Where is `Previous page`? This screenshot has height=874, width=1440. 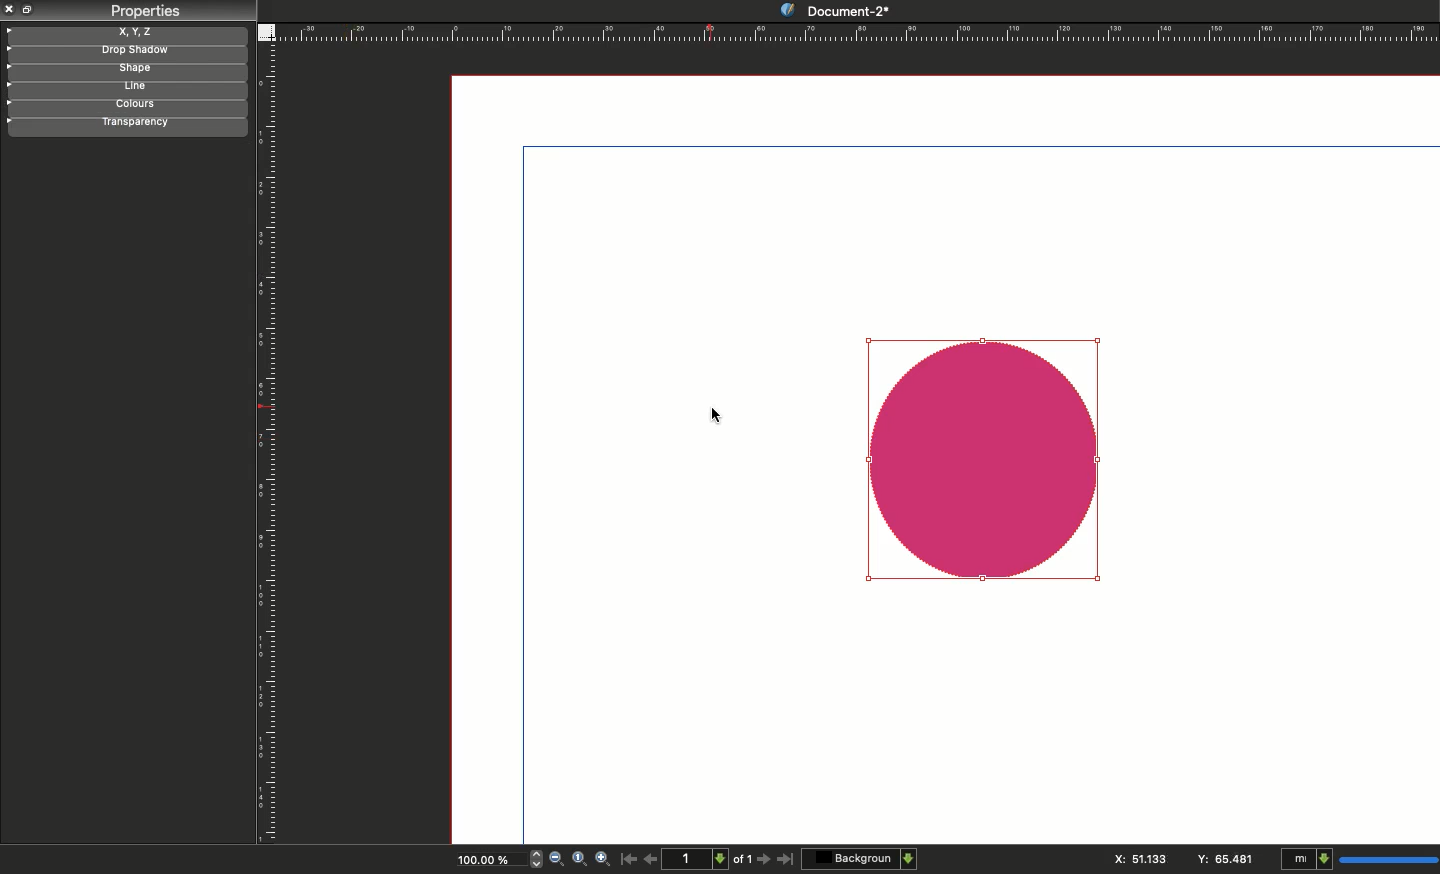
Previous page is located at coordinates (651, 858).